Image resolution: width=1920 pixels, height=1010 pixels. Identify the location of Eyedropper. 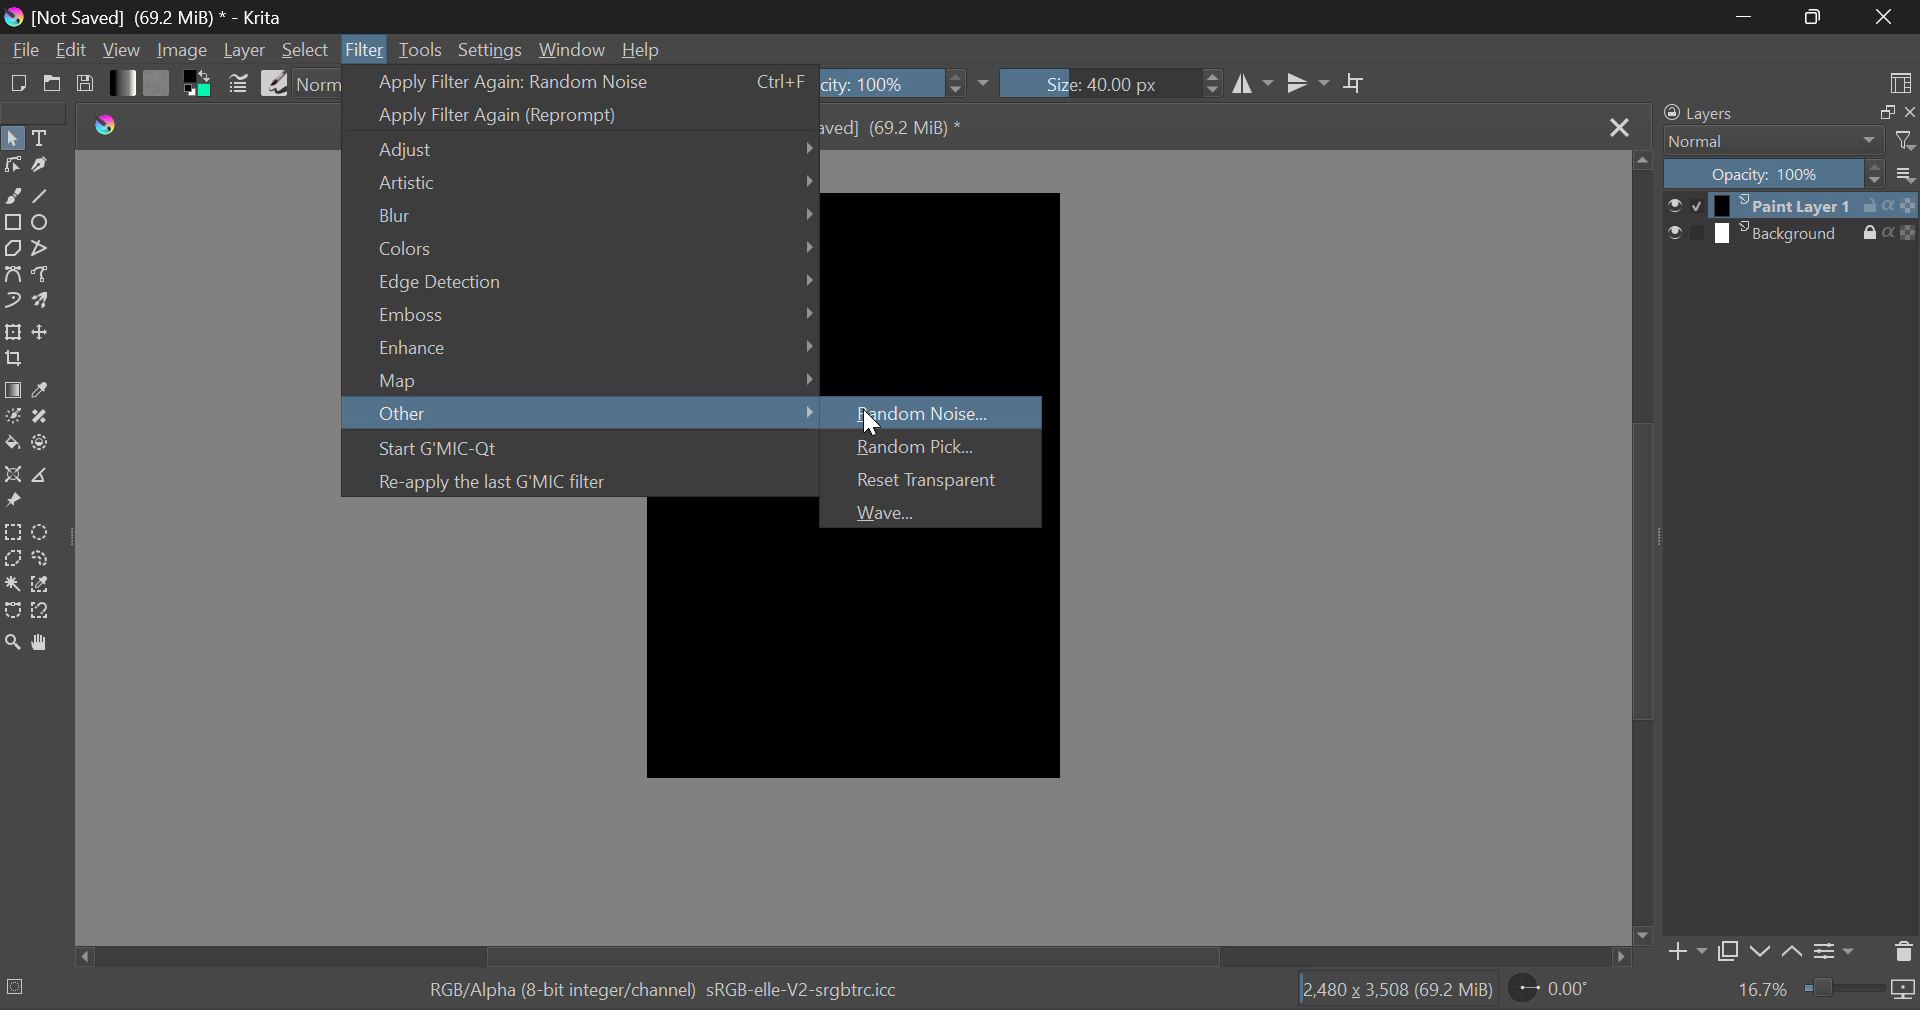
(42, 390).